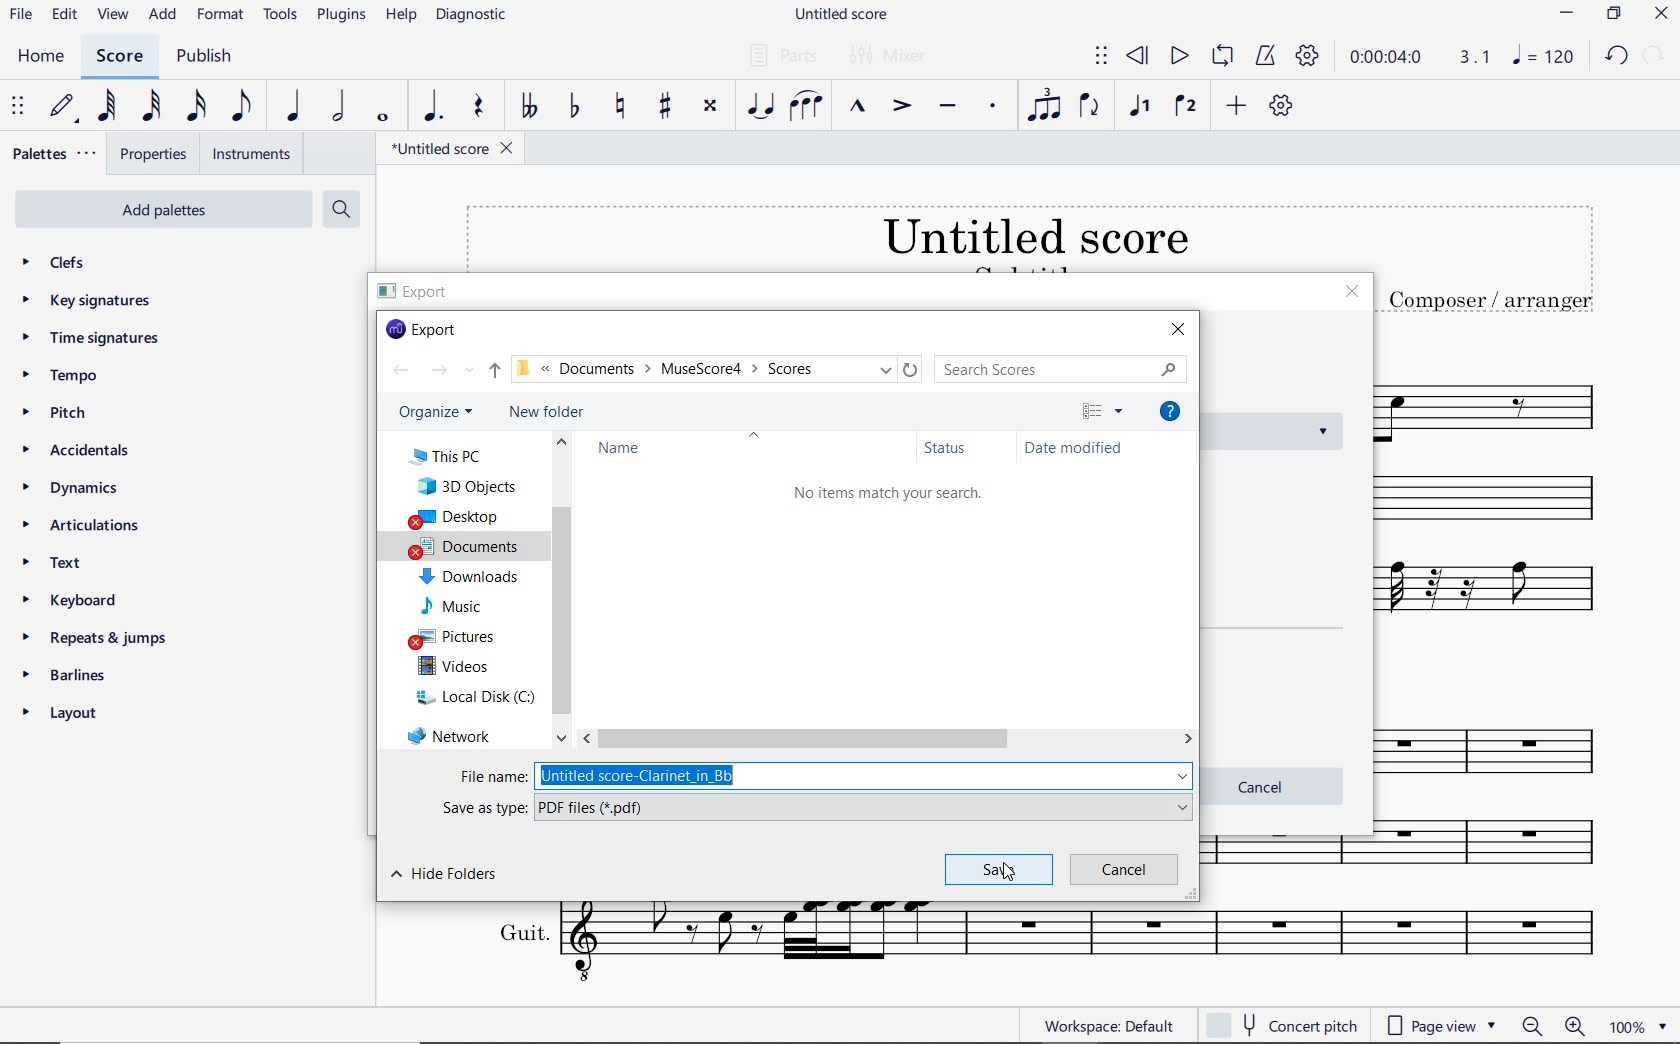  What do you see at coordinates (1086, 1025) in the screenshot?
I see `WORKSPACE: DEFAULT` at bounding box center [1086, 1025].